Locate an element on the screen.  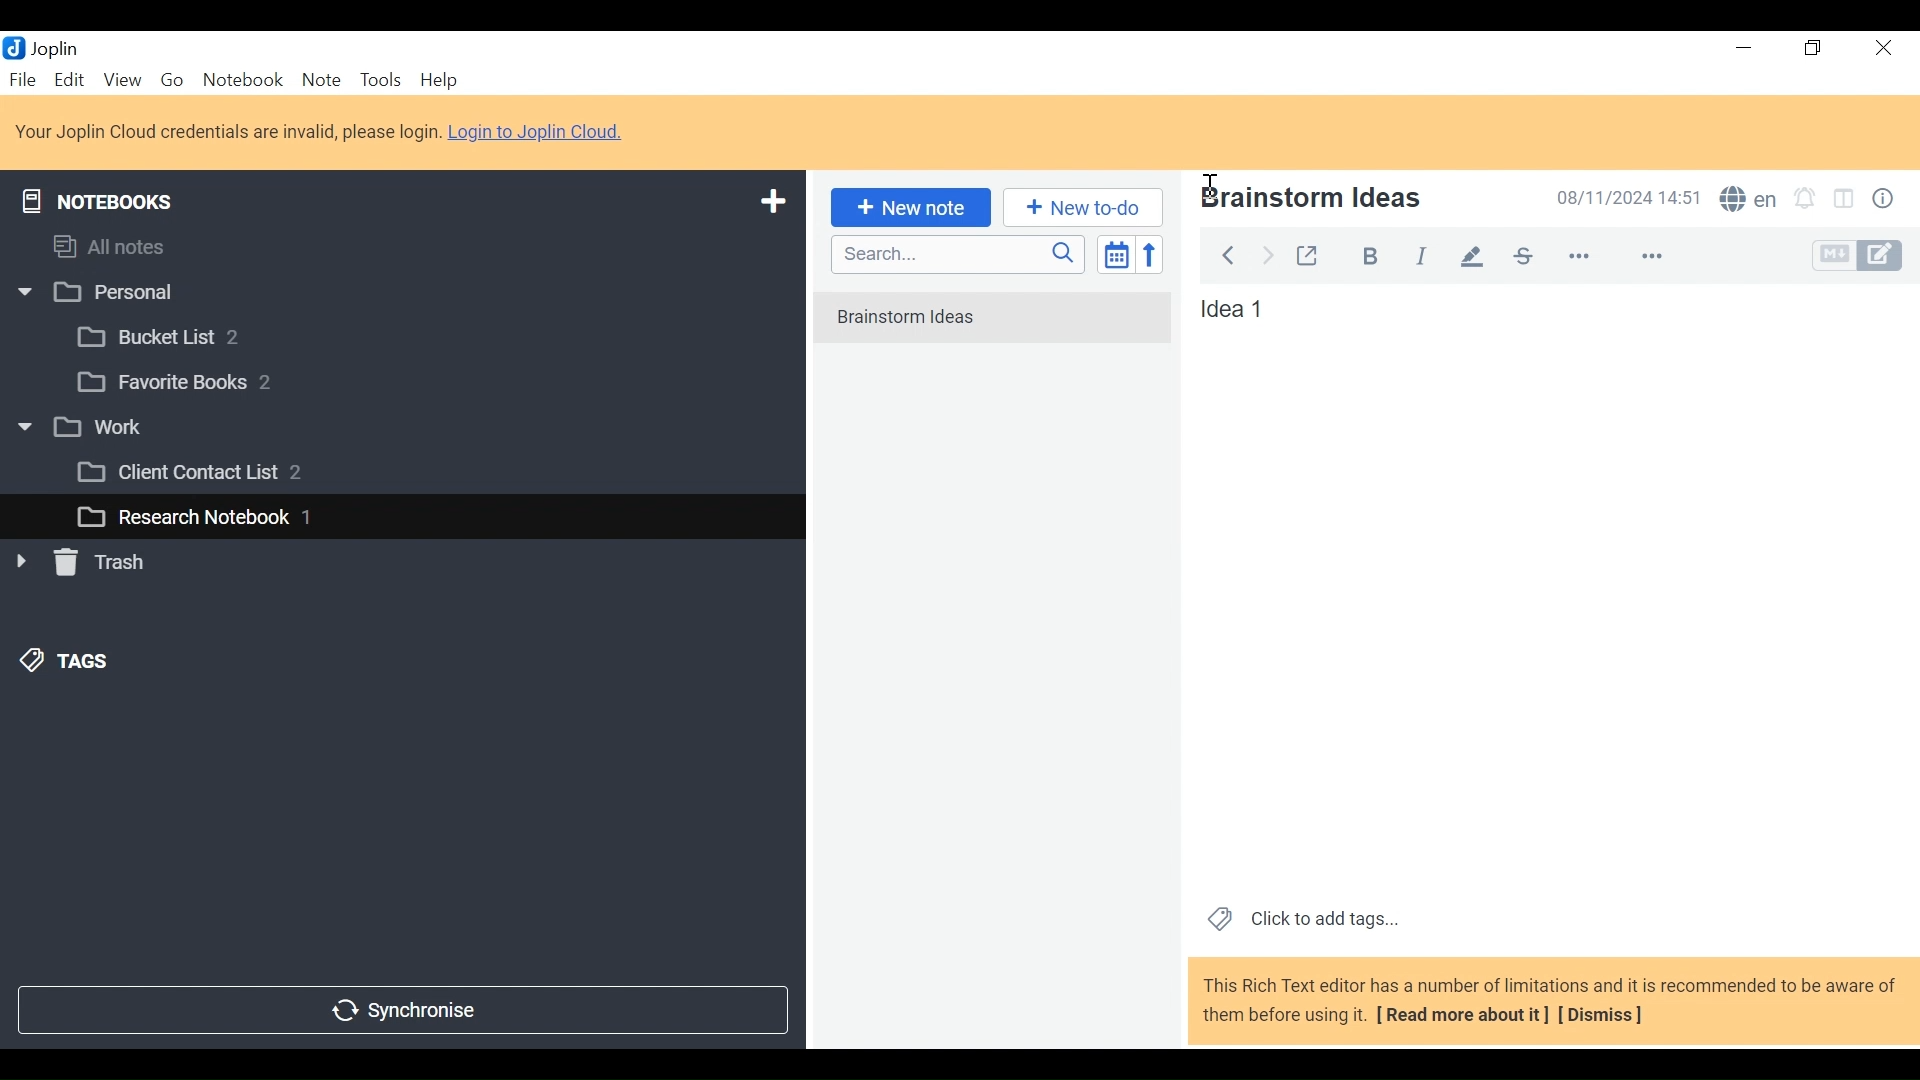
Reverse Sort order is located at coordinates (1154, 254).